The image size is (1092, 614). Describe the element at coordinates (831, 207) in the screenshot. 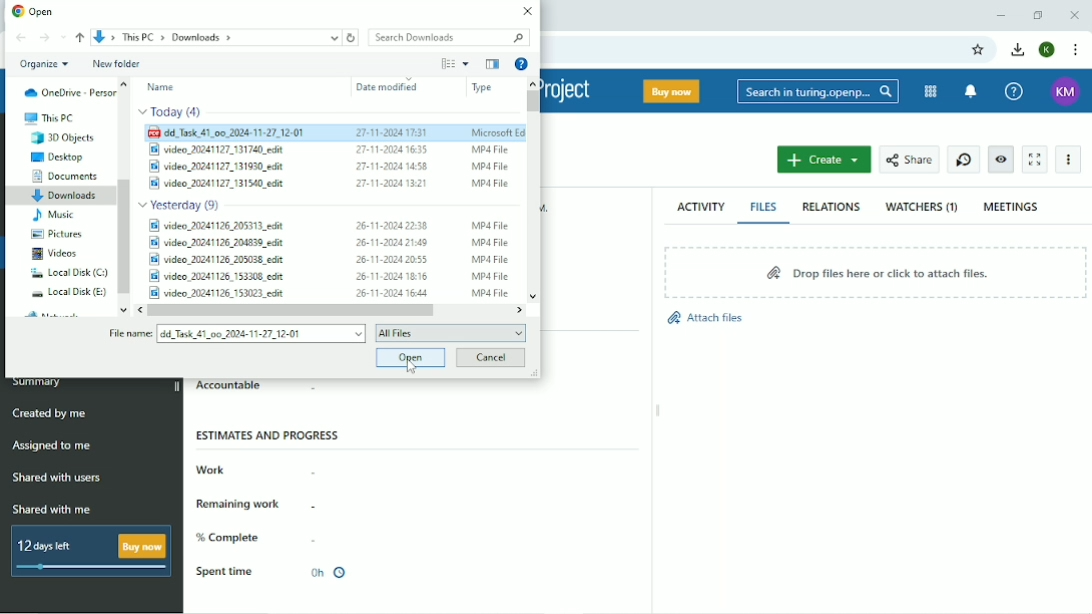

I see `Relations` at that location.